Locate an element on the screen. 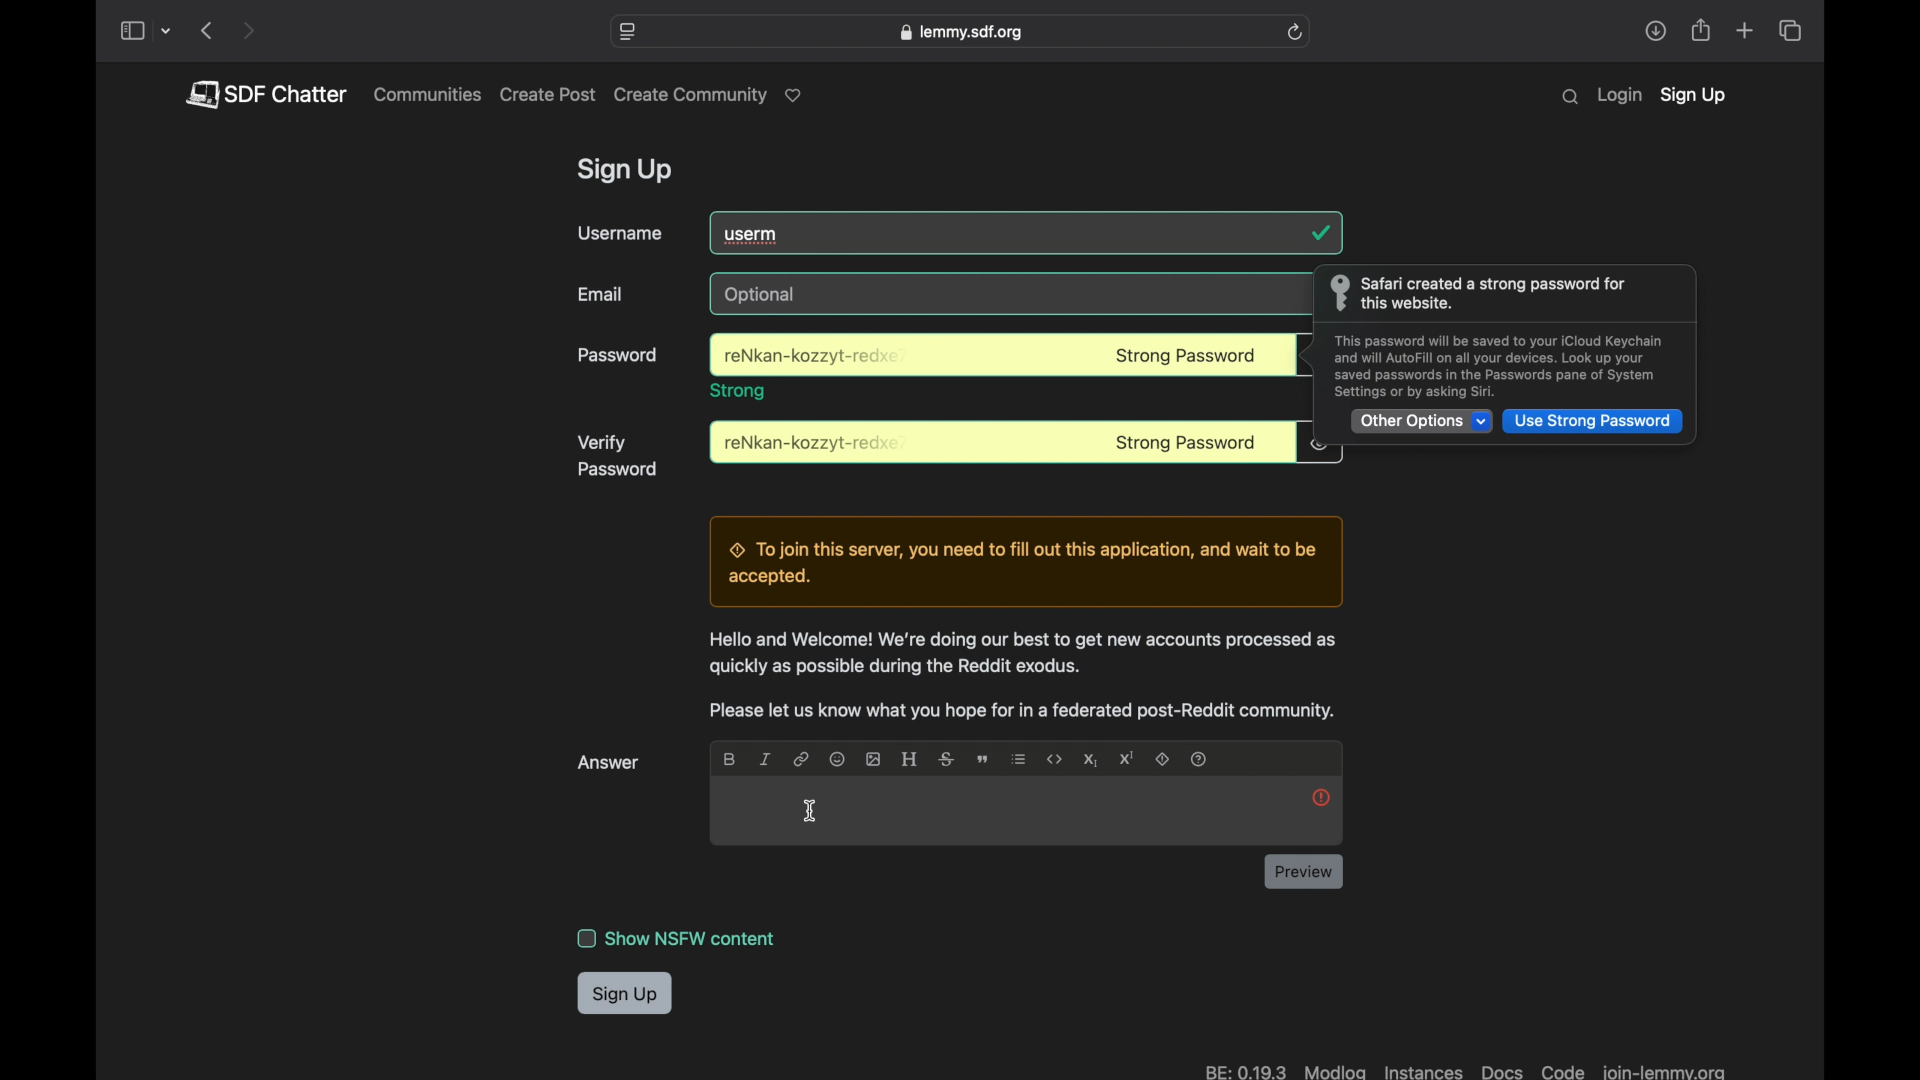  use strong password is located at coordinates (1594, 421).